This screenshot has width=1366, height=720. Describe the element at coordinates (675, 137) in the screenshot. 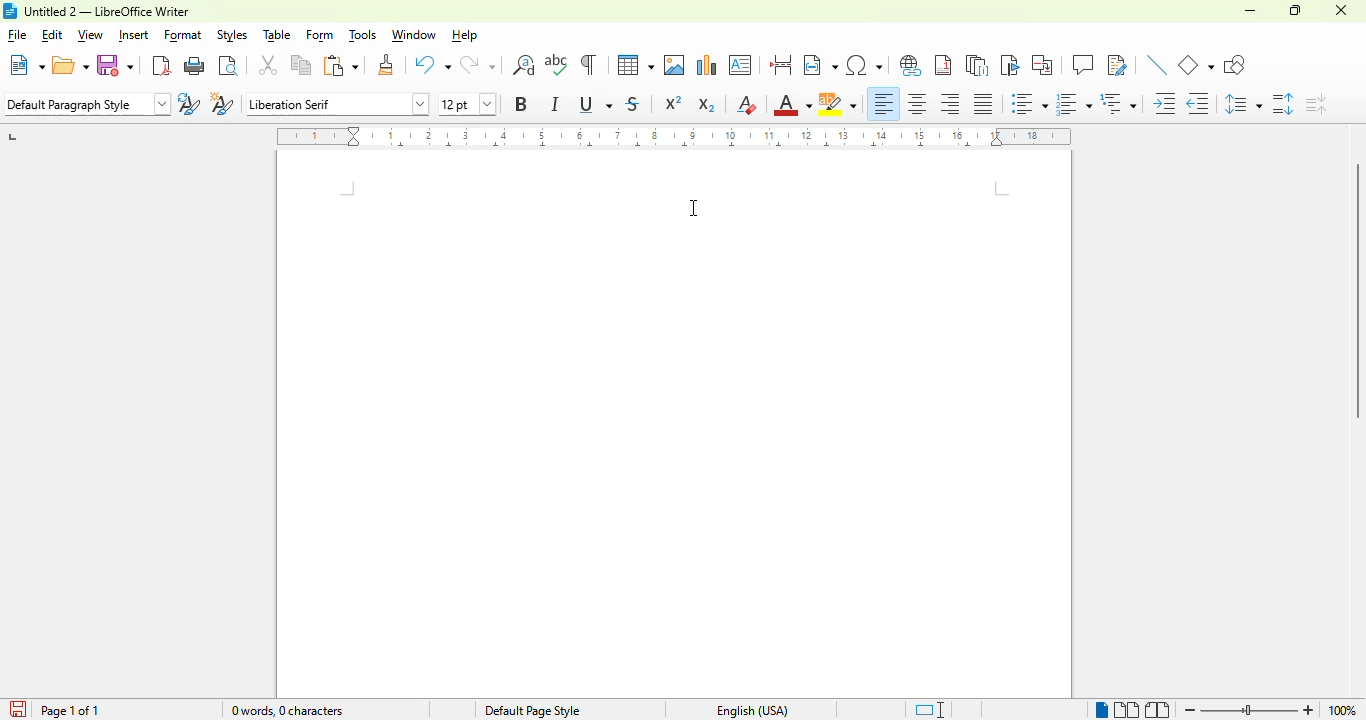

I see `ruler` at that location.